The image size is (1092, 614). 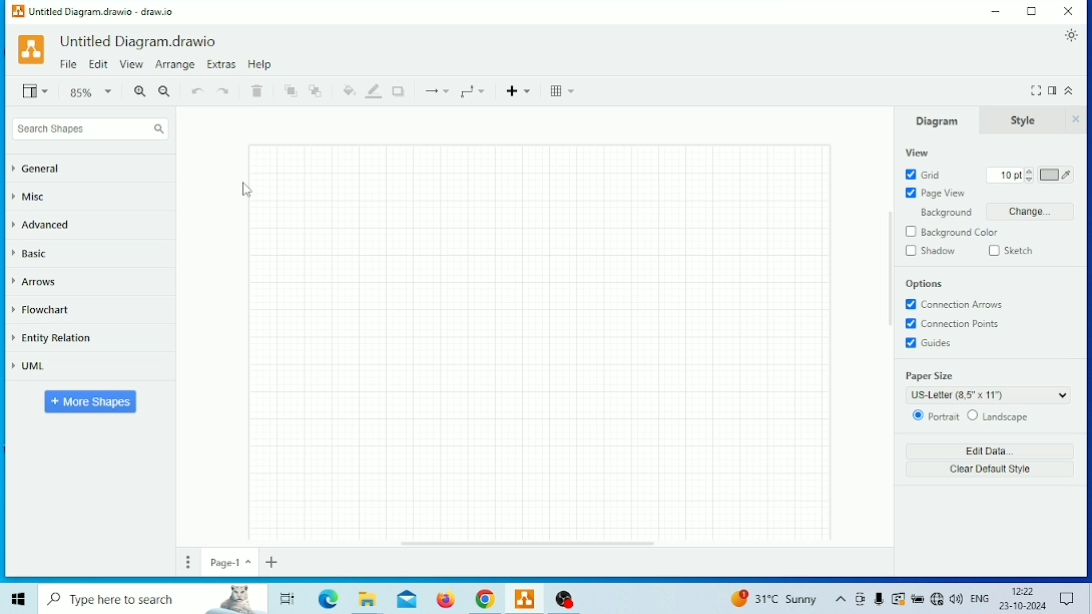 I want to click on Logo, so click(x=18, y=12).